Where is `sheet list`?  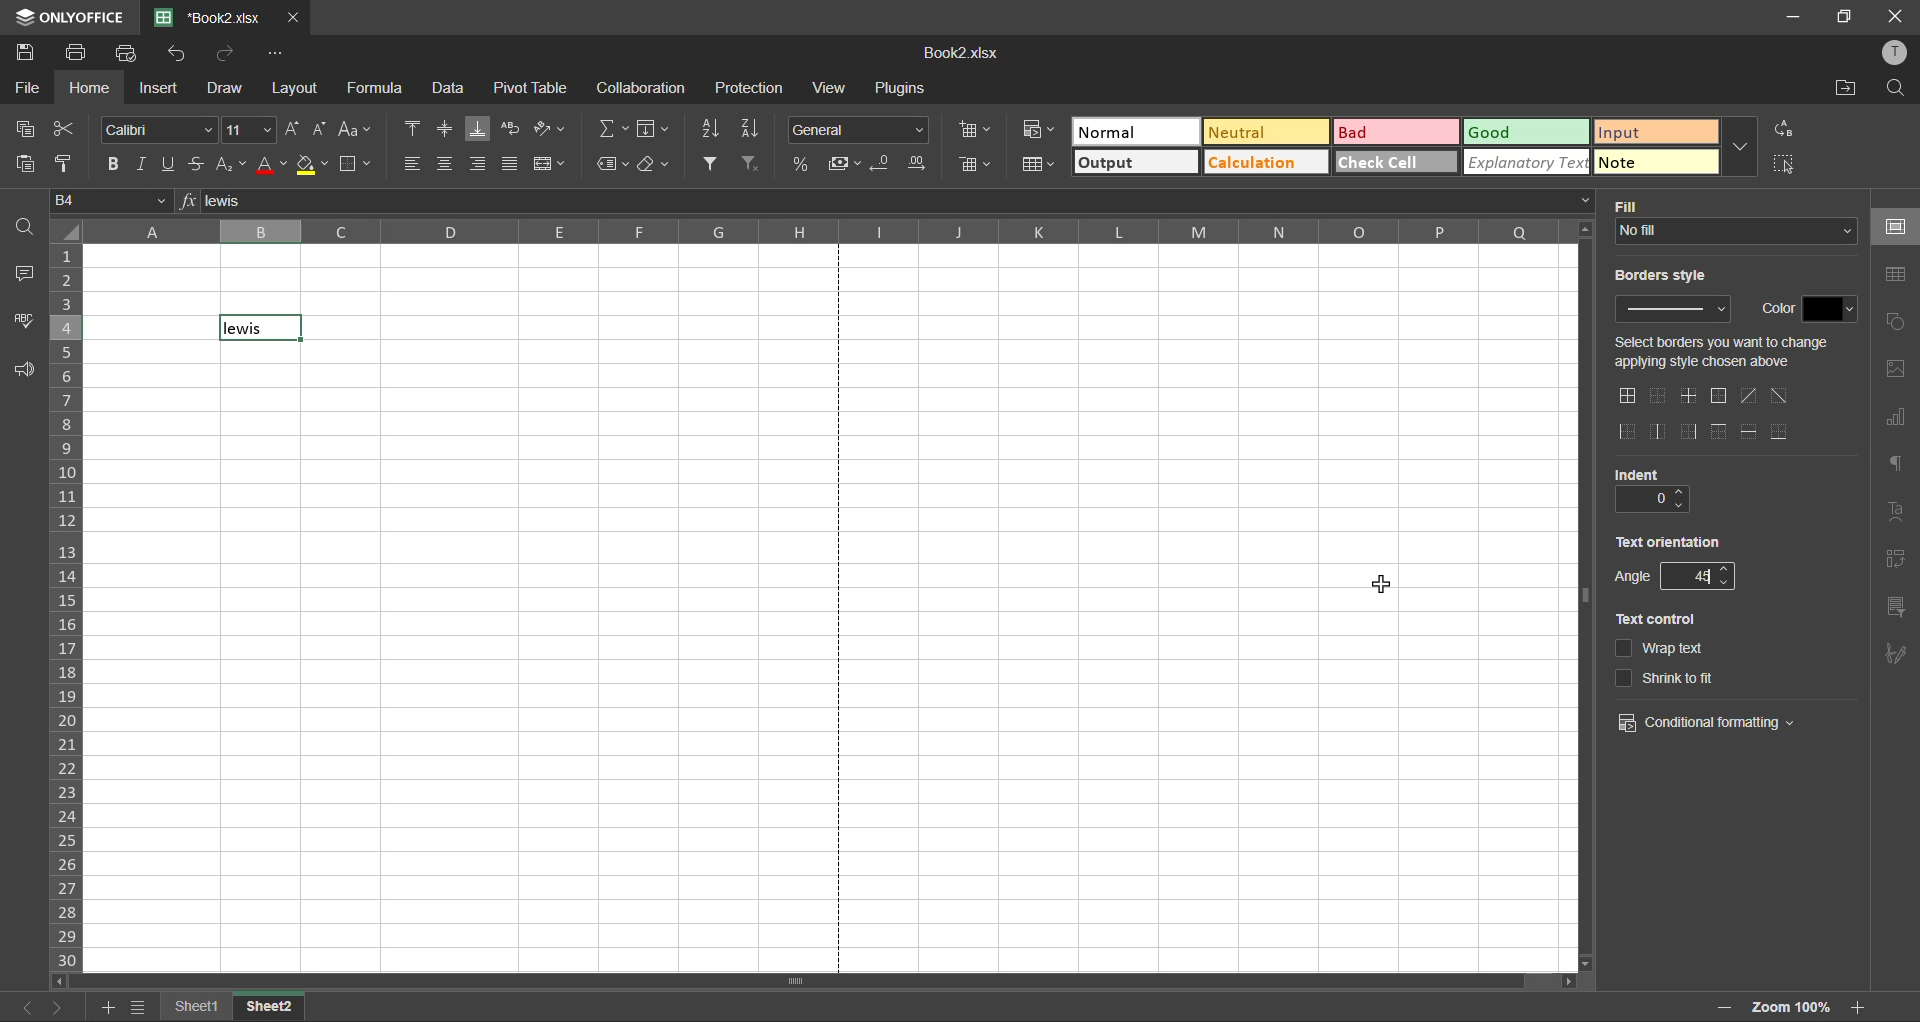
sheet list is located at coordinates (139, 1007).